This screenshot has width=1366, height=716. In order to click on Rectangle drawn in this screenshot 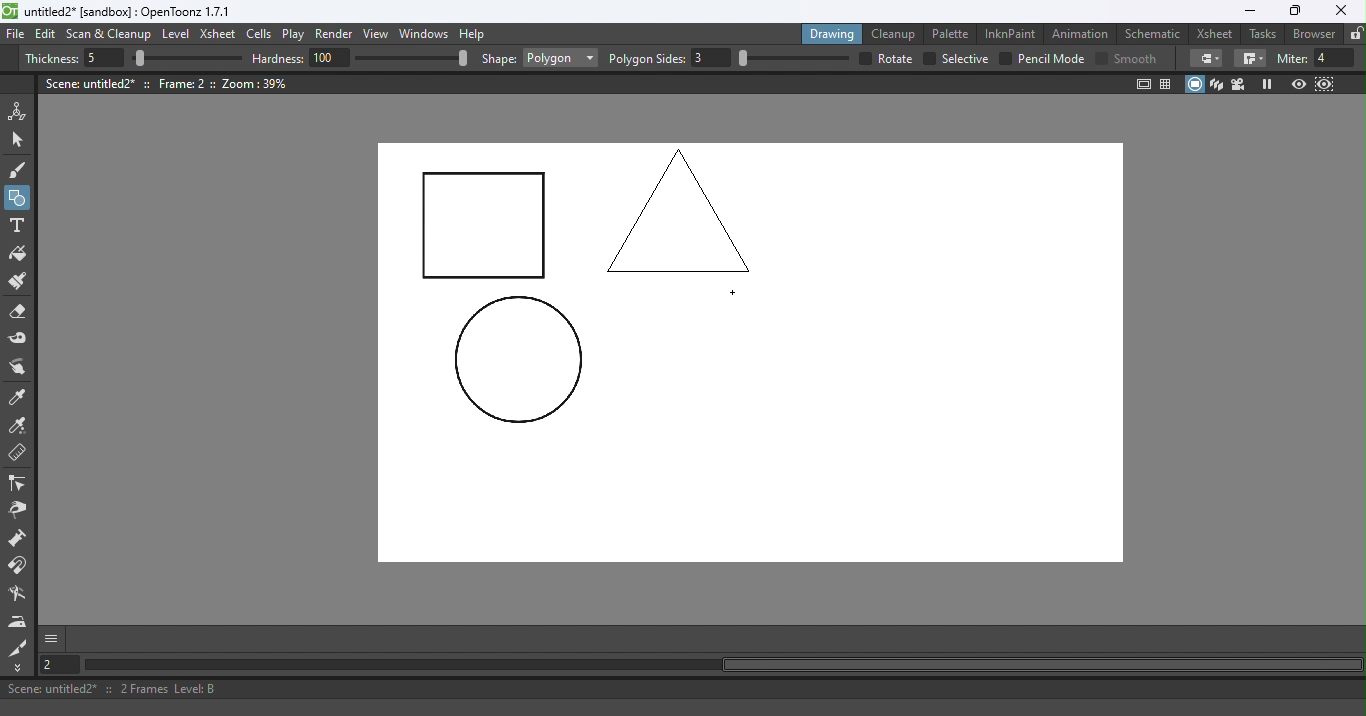, I will do `click(485, 227)`.